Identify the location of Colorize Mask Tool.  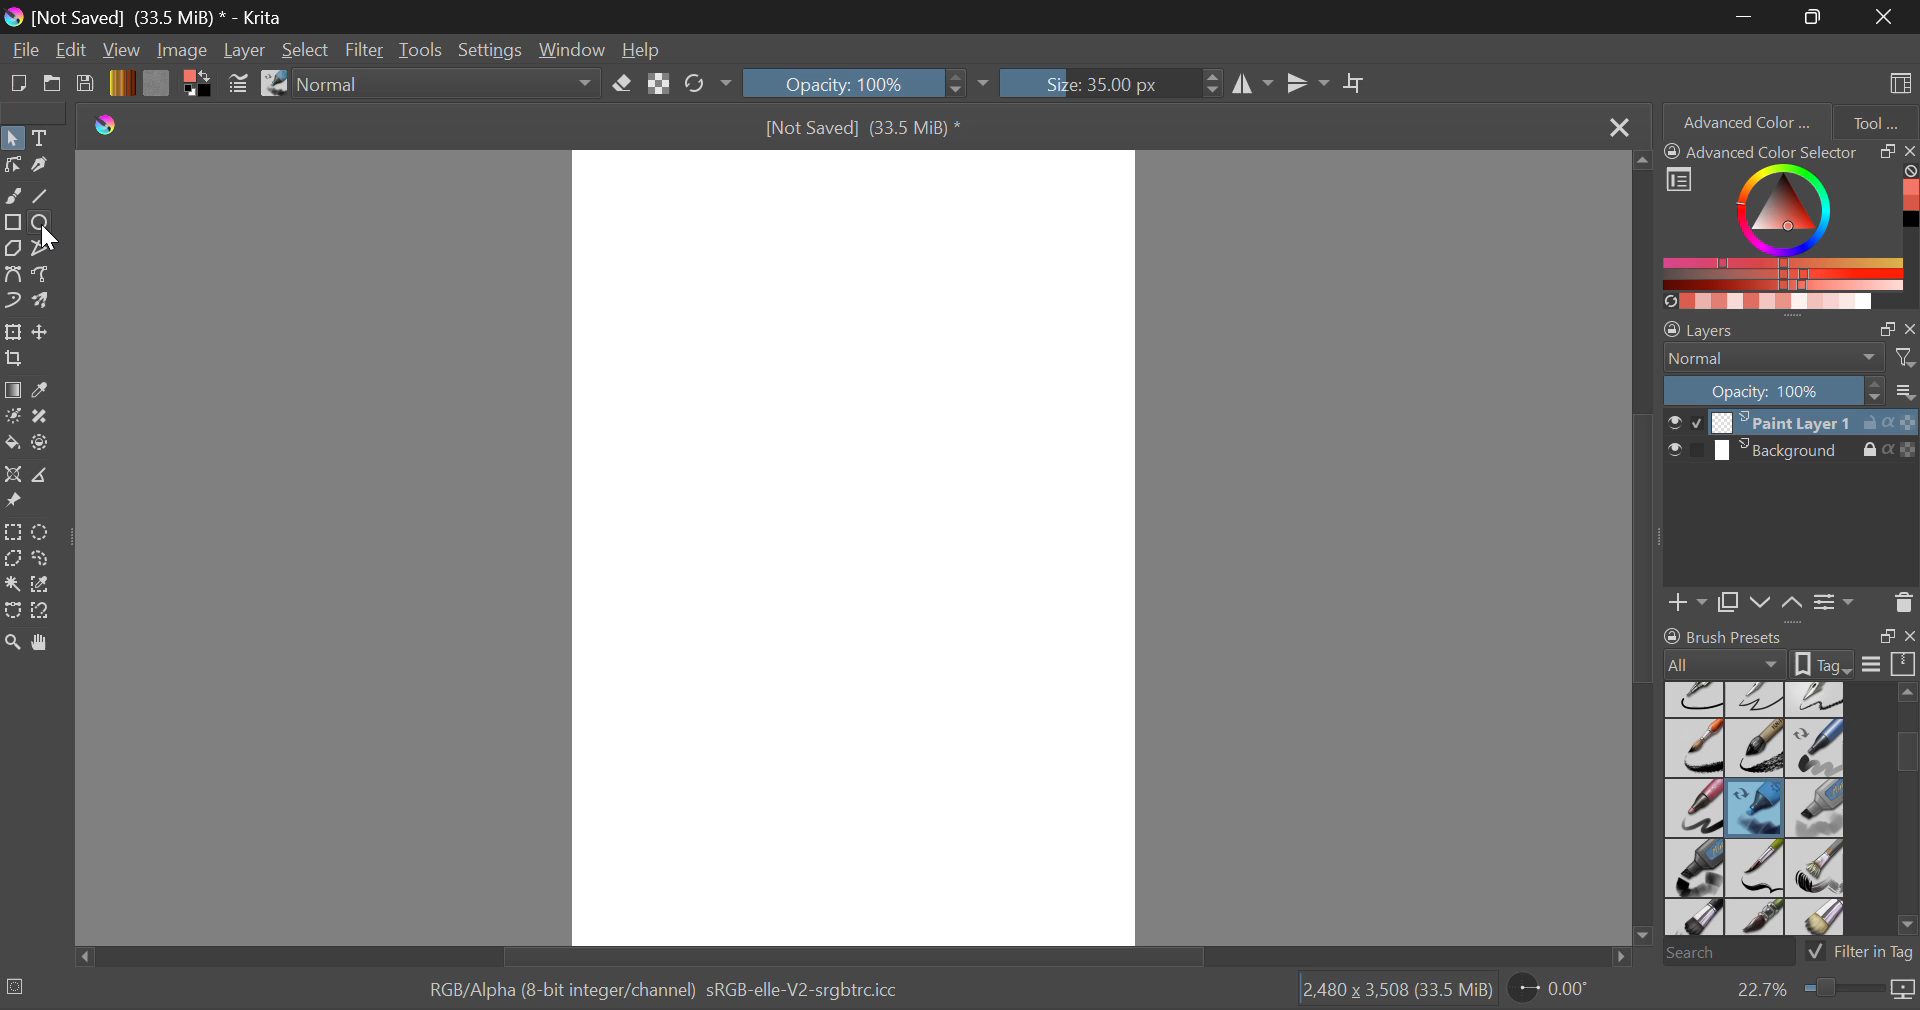
(14, 418).